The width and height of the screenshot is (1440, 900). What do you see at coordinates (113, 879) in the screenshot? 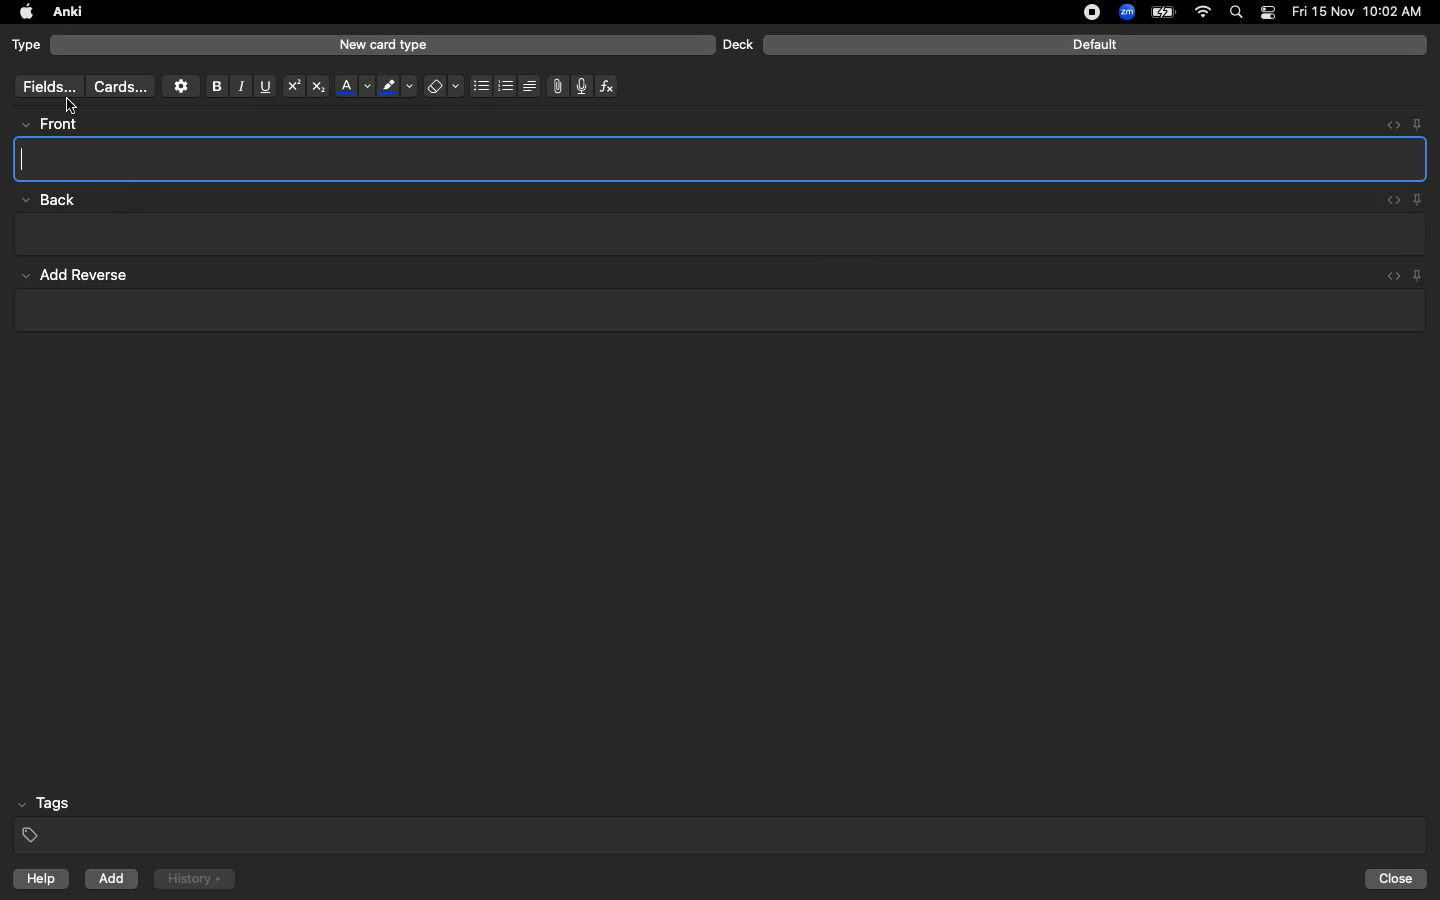
I see `Add` at bounding box center [113, 879].